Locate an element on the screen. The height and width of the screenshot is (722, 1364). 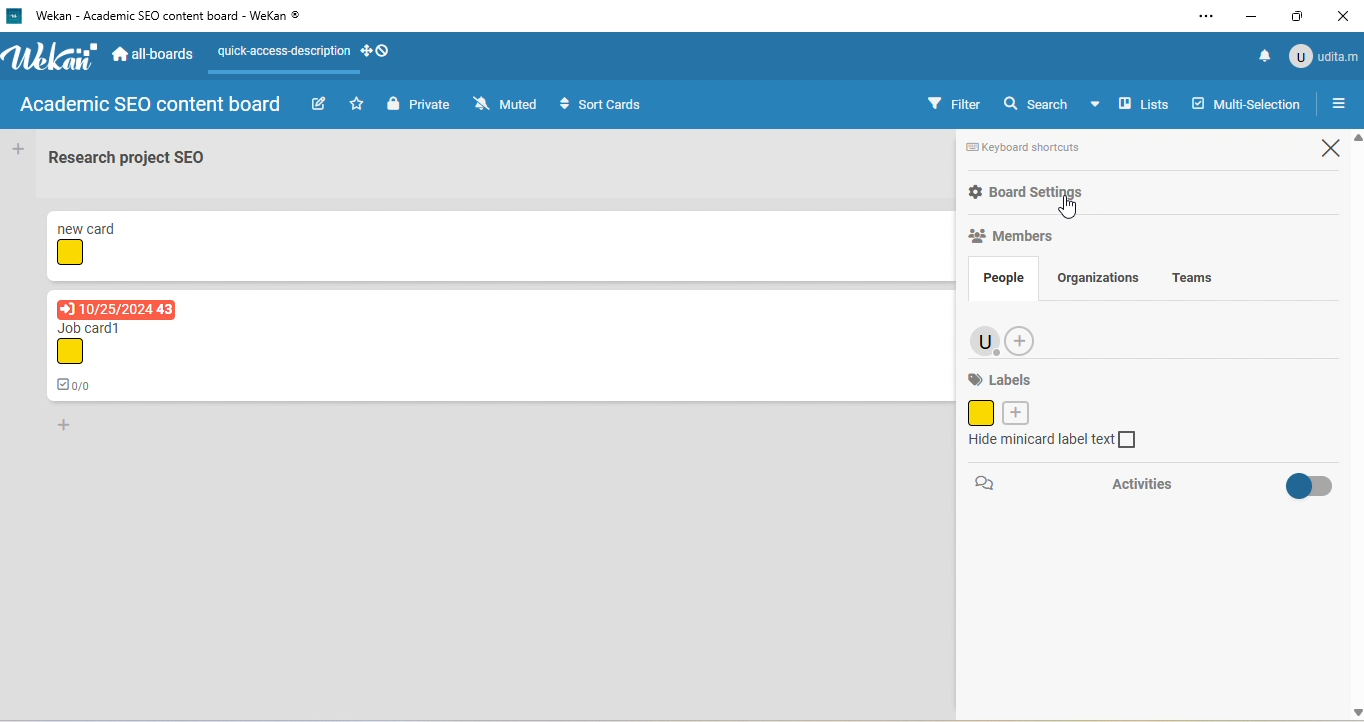
board settings is located at coordinates (1029, 195).